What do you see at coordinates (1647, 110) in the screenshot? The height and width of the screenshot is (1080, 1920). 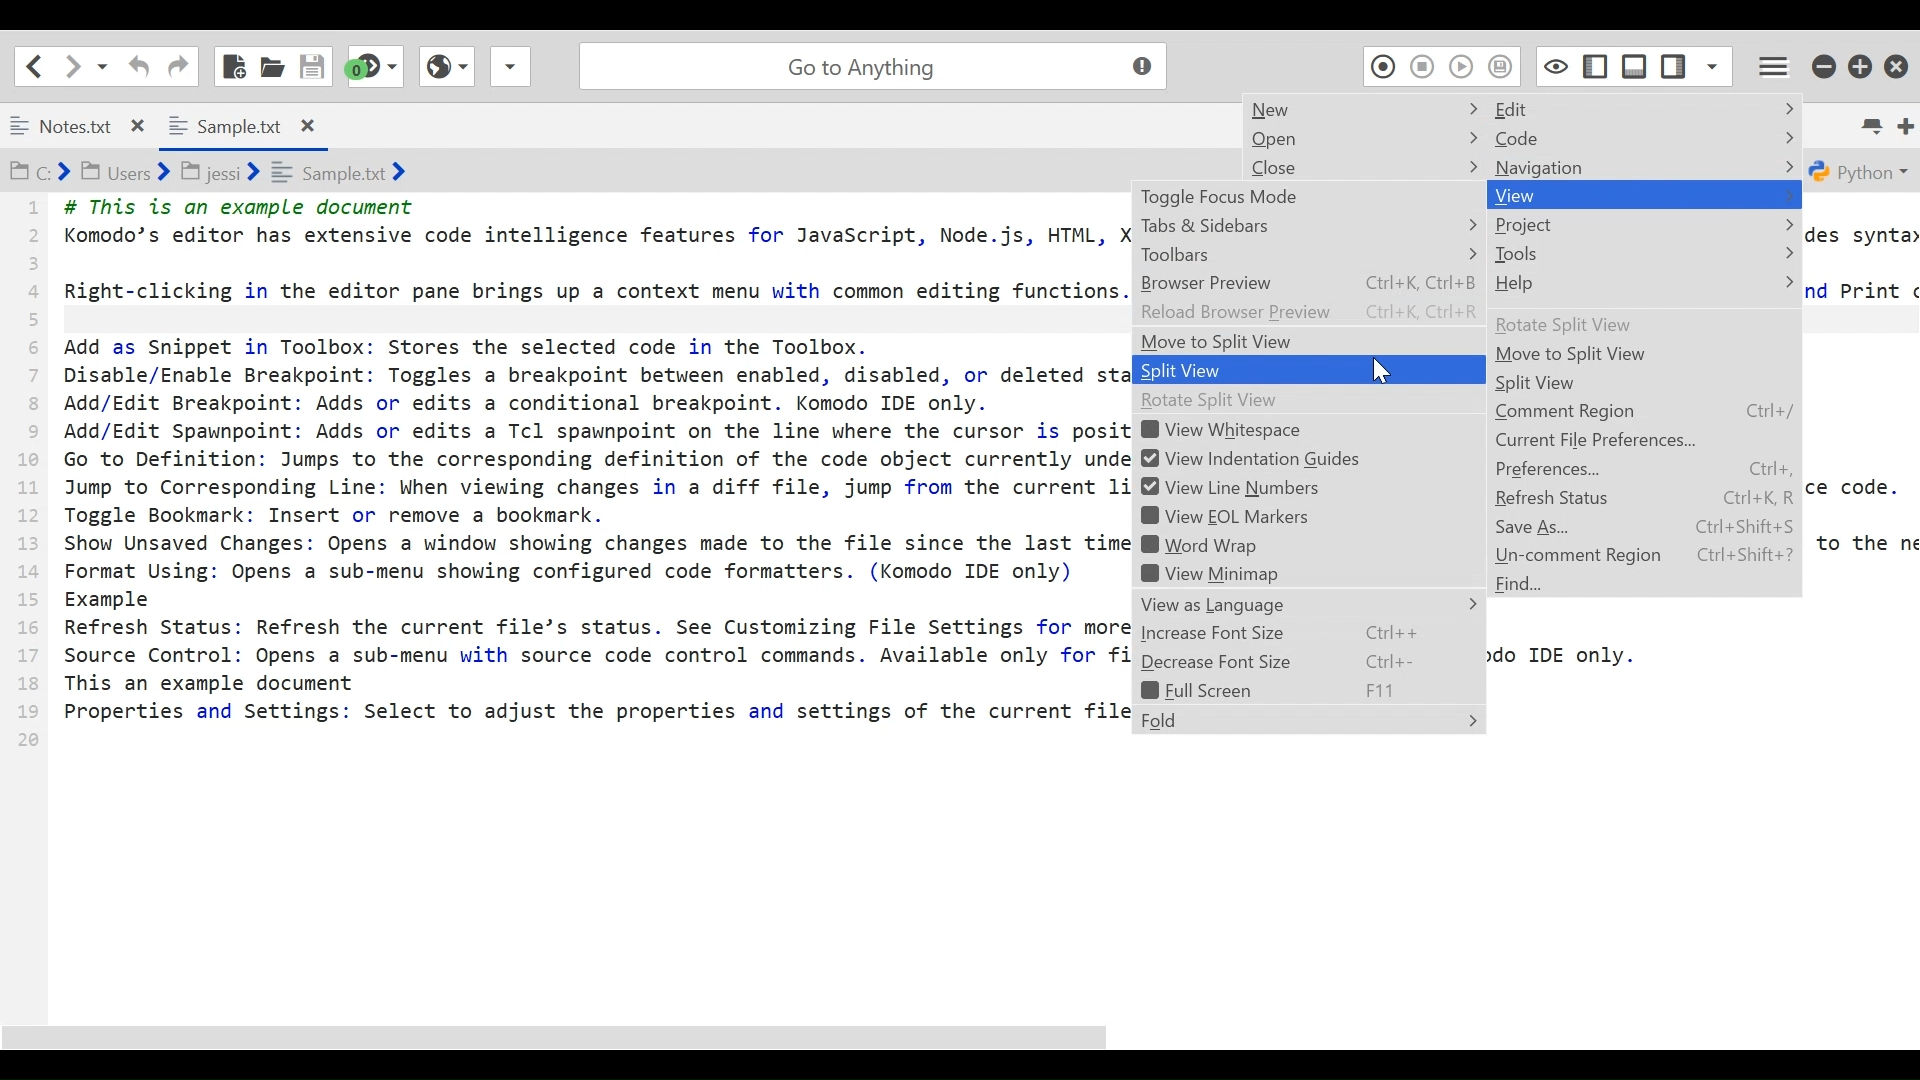 I see `Edit` at bounding box center [1647, 110].